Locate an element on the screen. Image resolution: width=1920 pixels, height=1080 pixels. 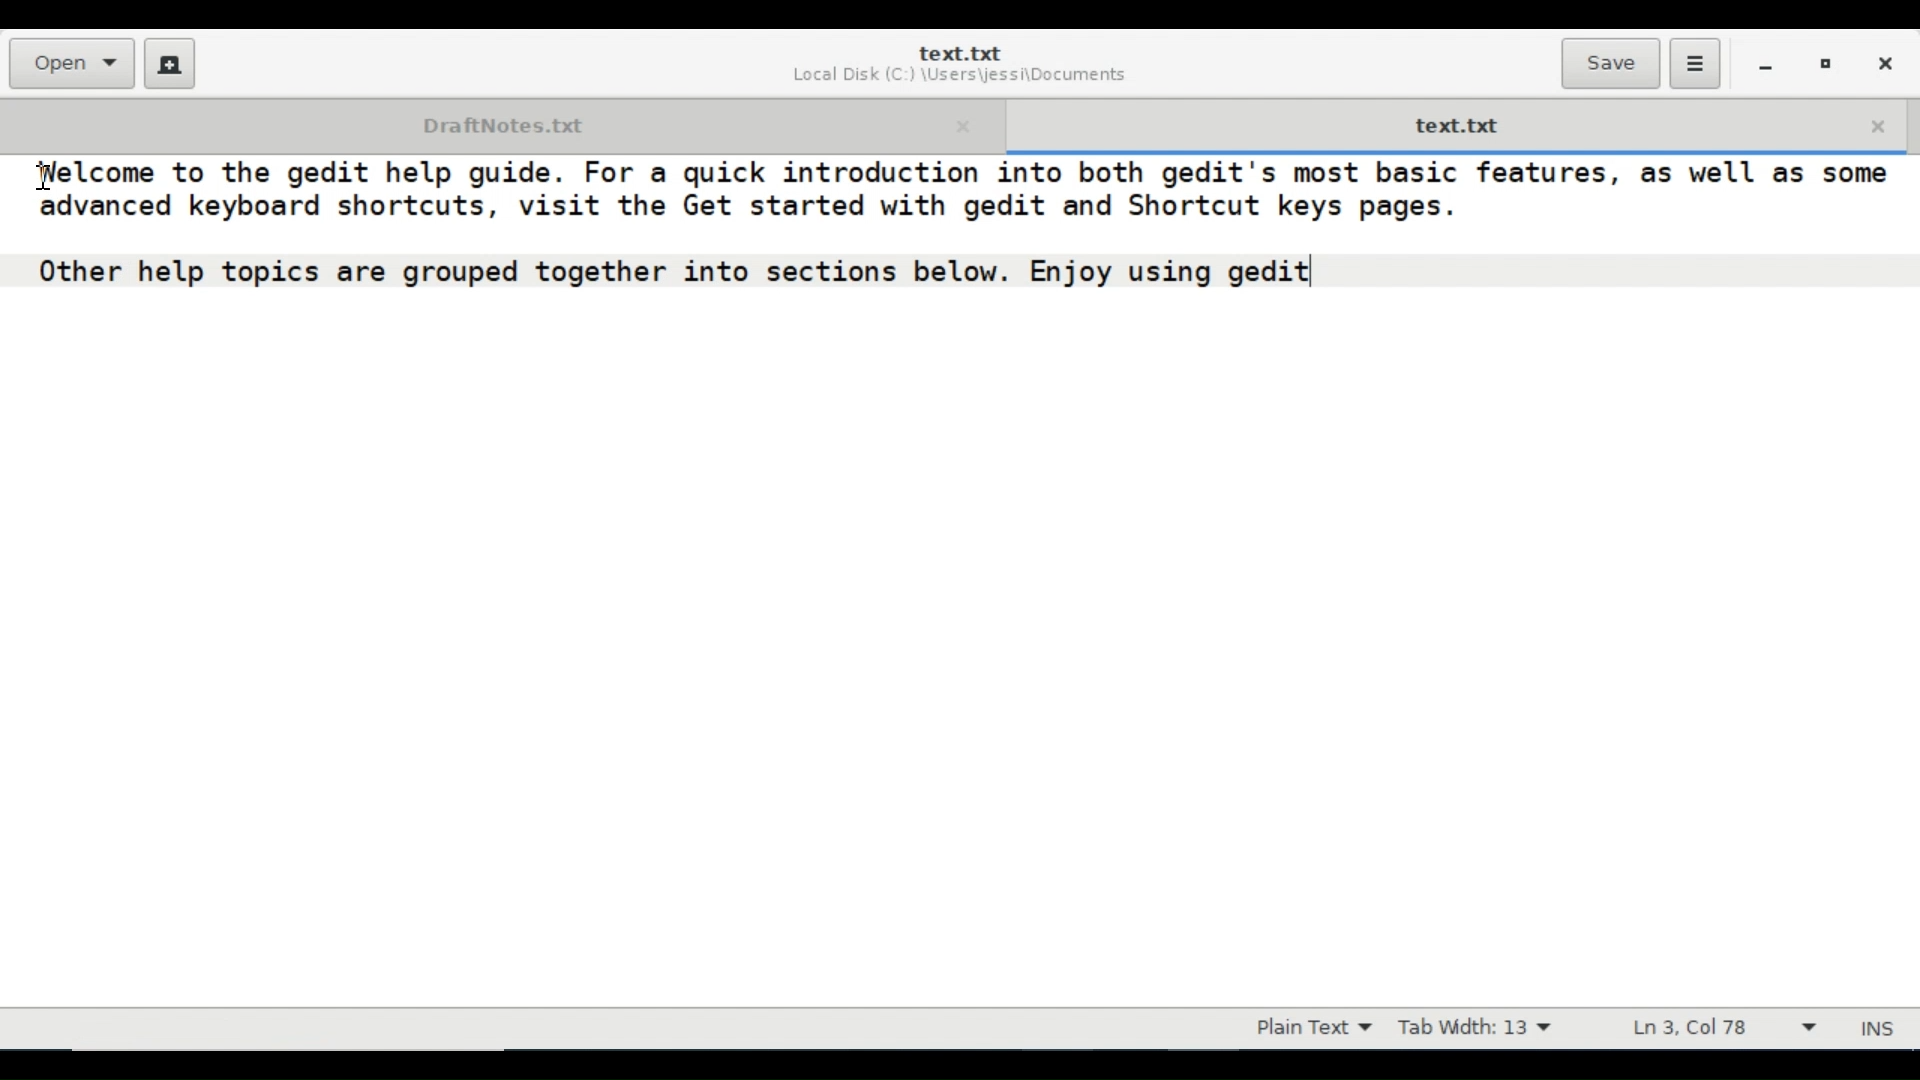
 is located at coordinates (672, 272).